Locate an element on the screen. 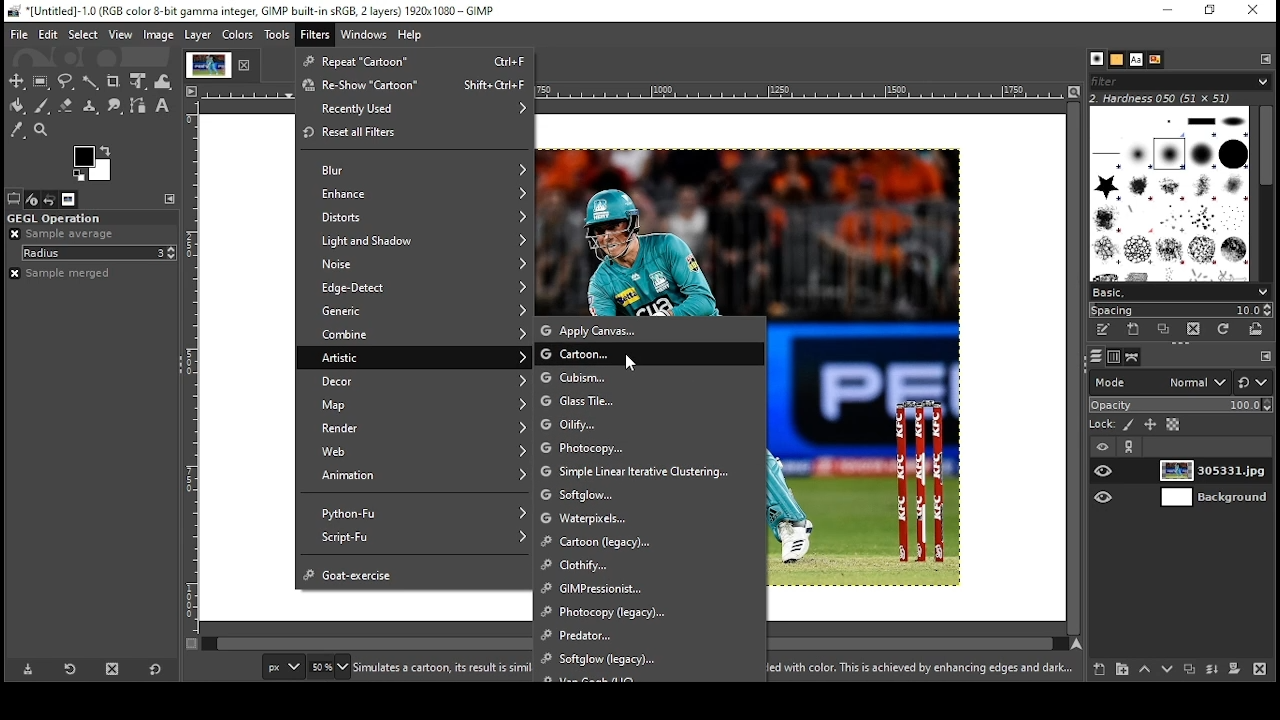 This screenshot has width=1280, height=720. animation is located at coordinates (418, 477).